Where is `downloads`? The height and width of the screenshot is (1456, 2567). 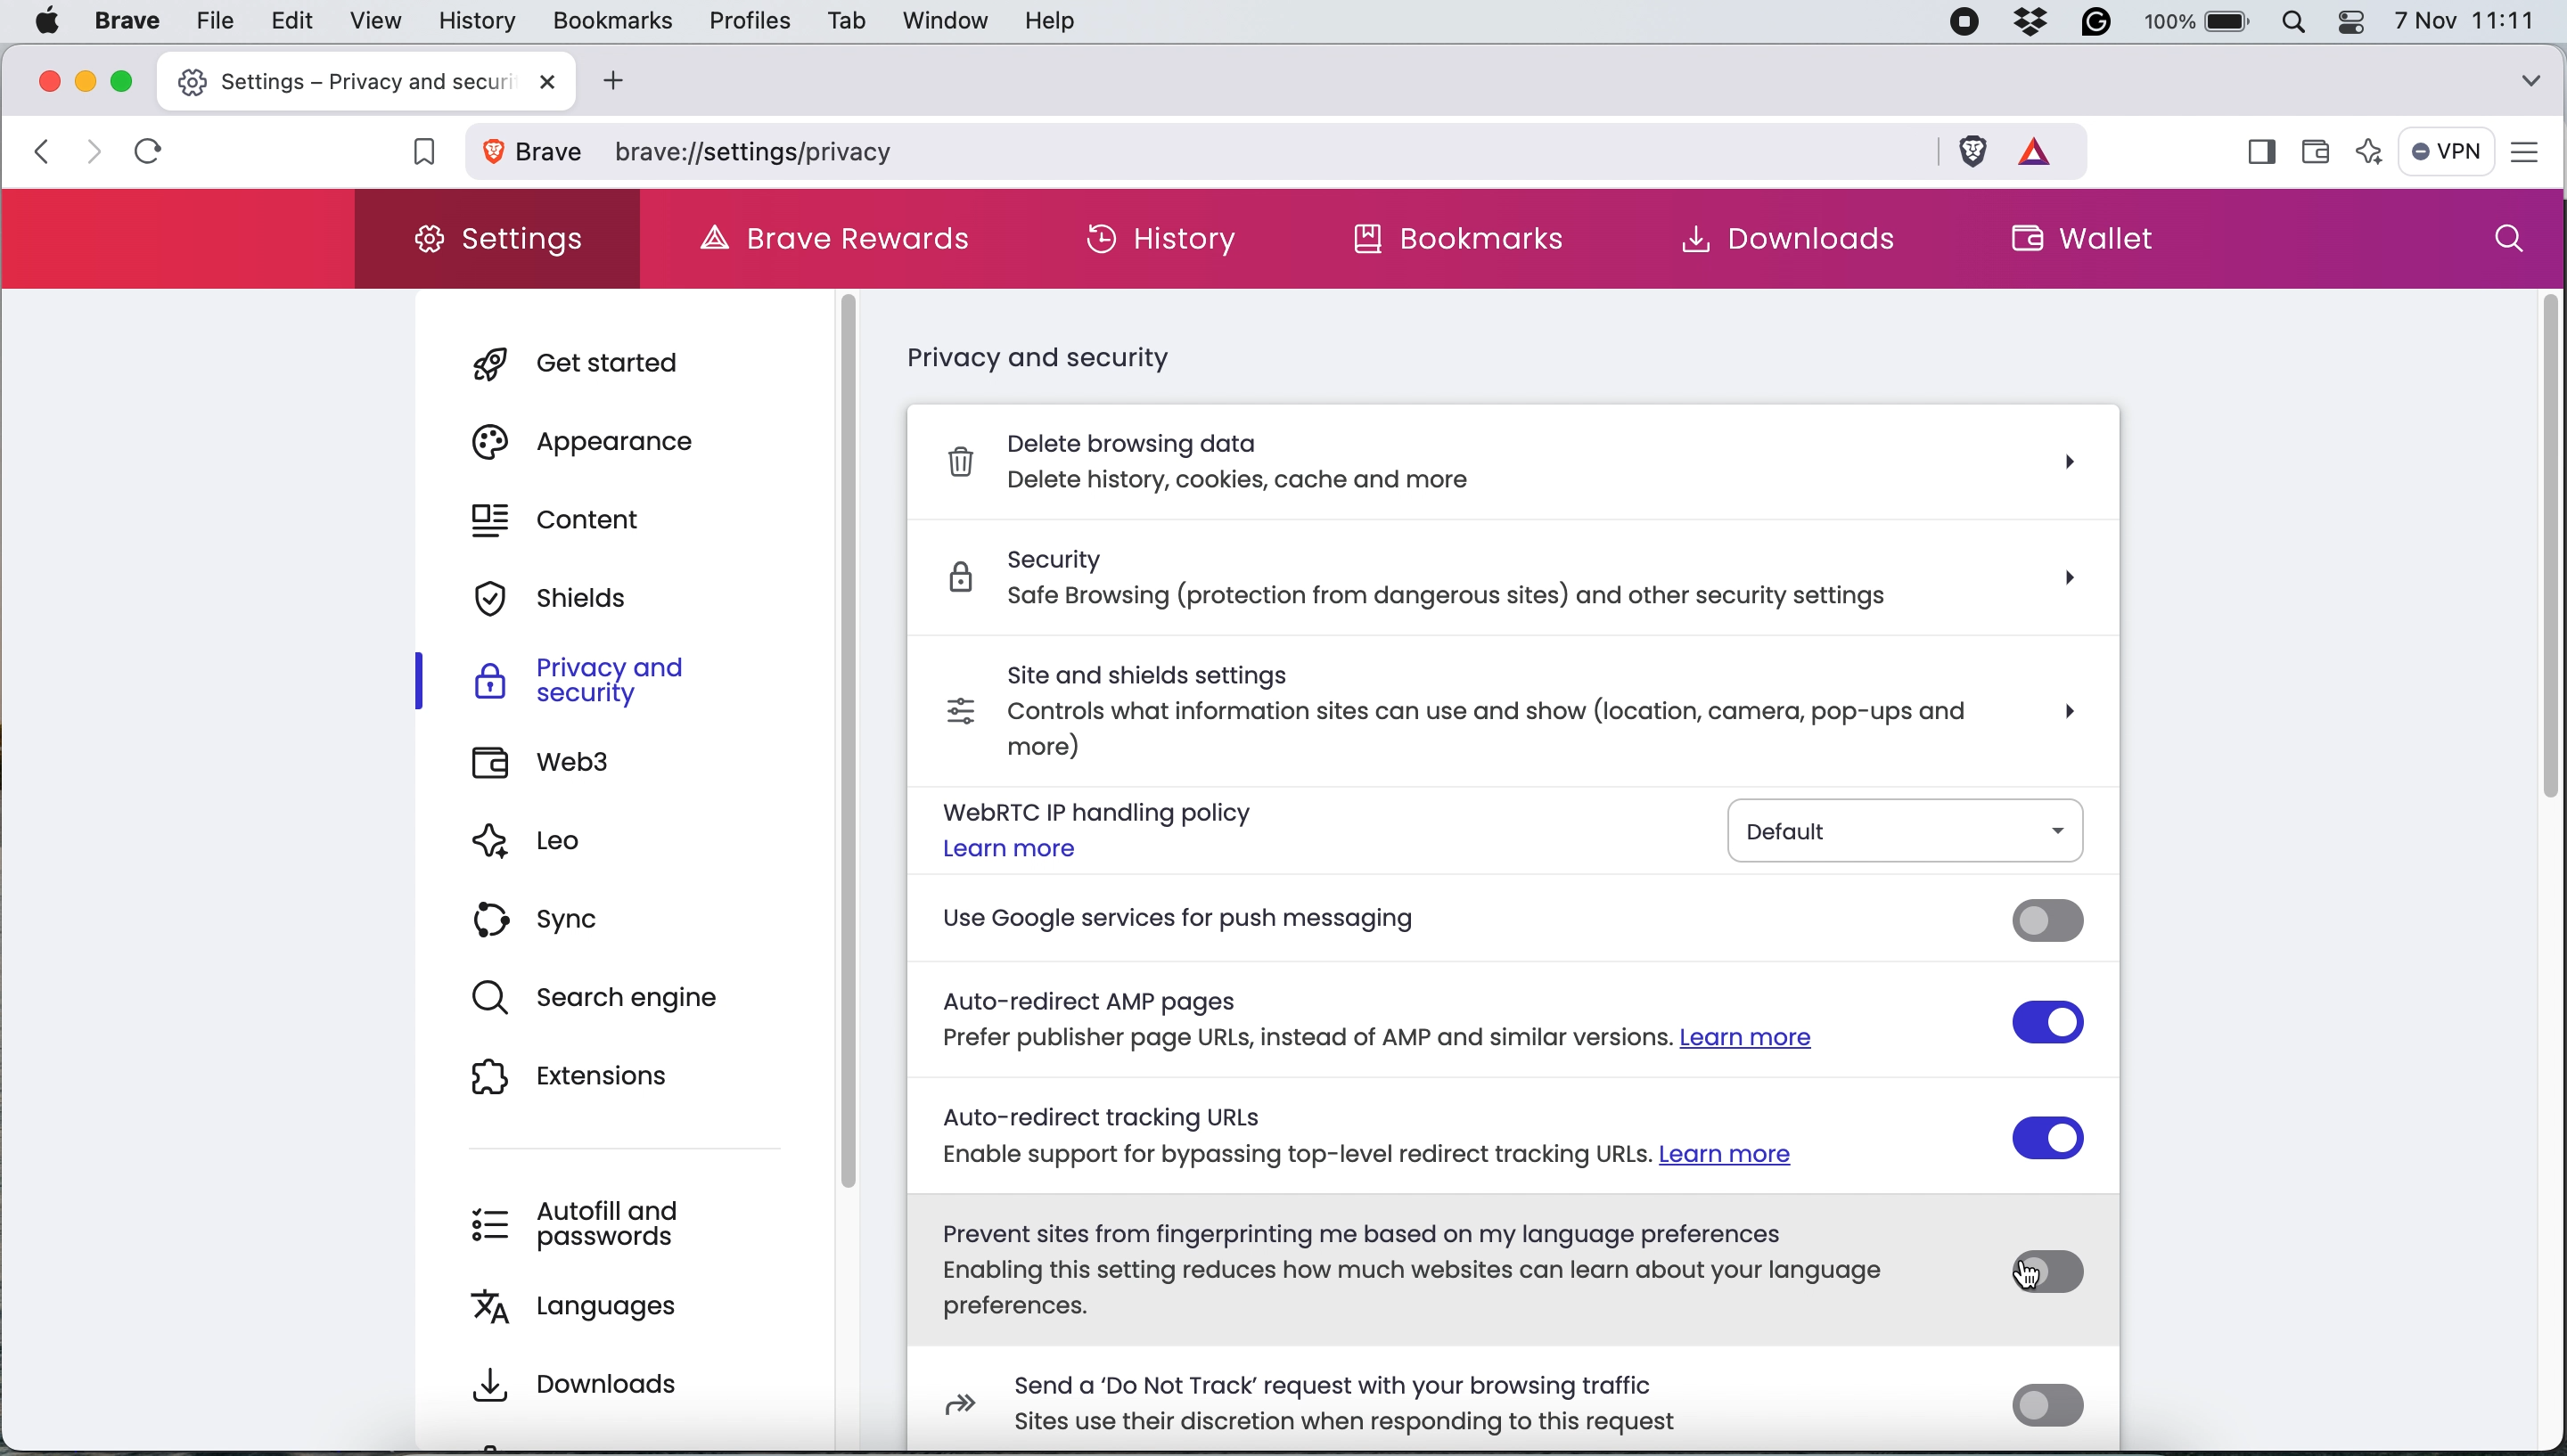 downloads is located at coordinates (575, 1378).